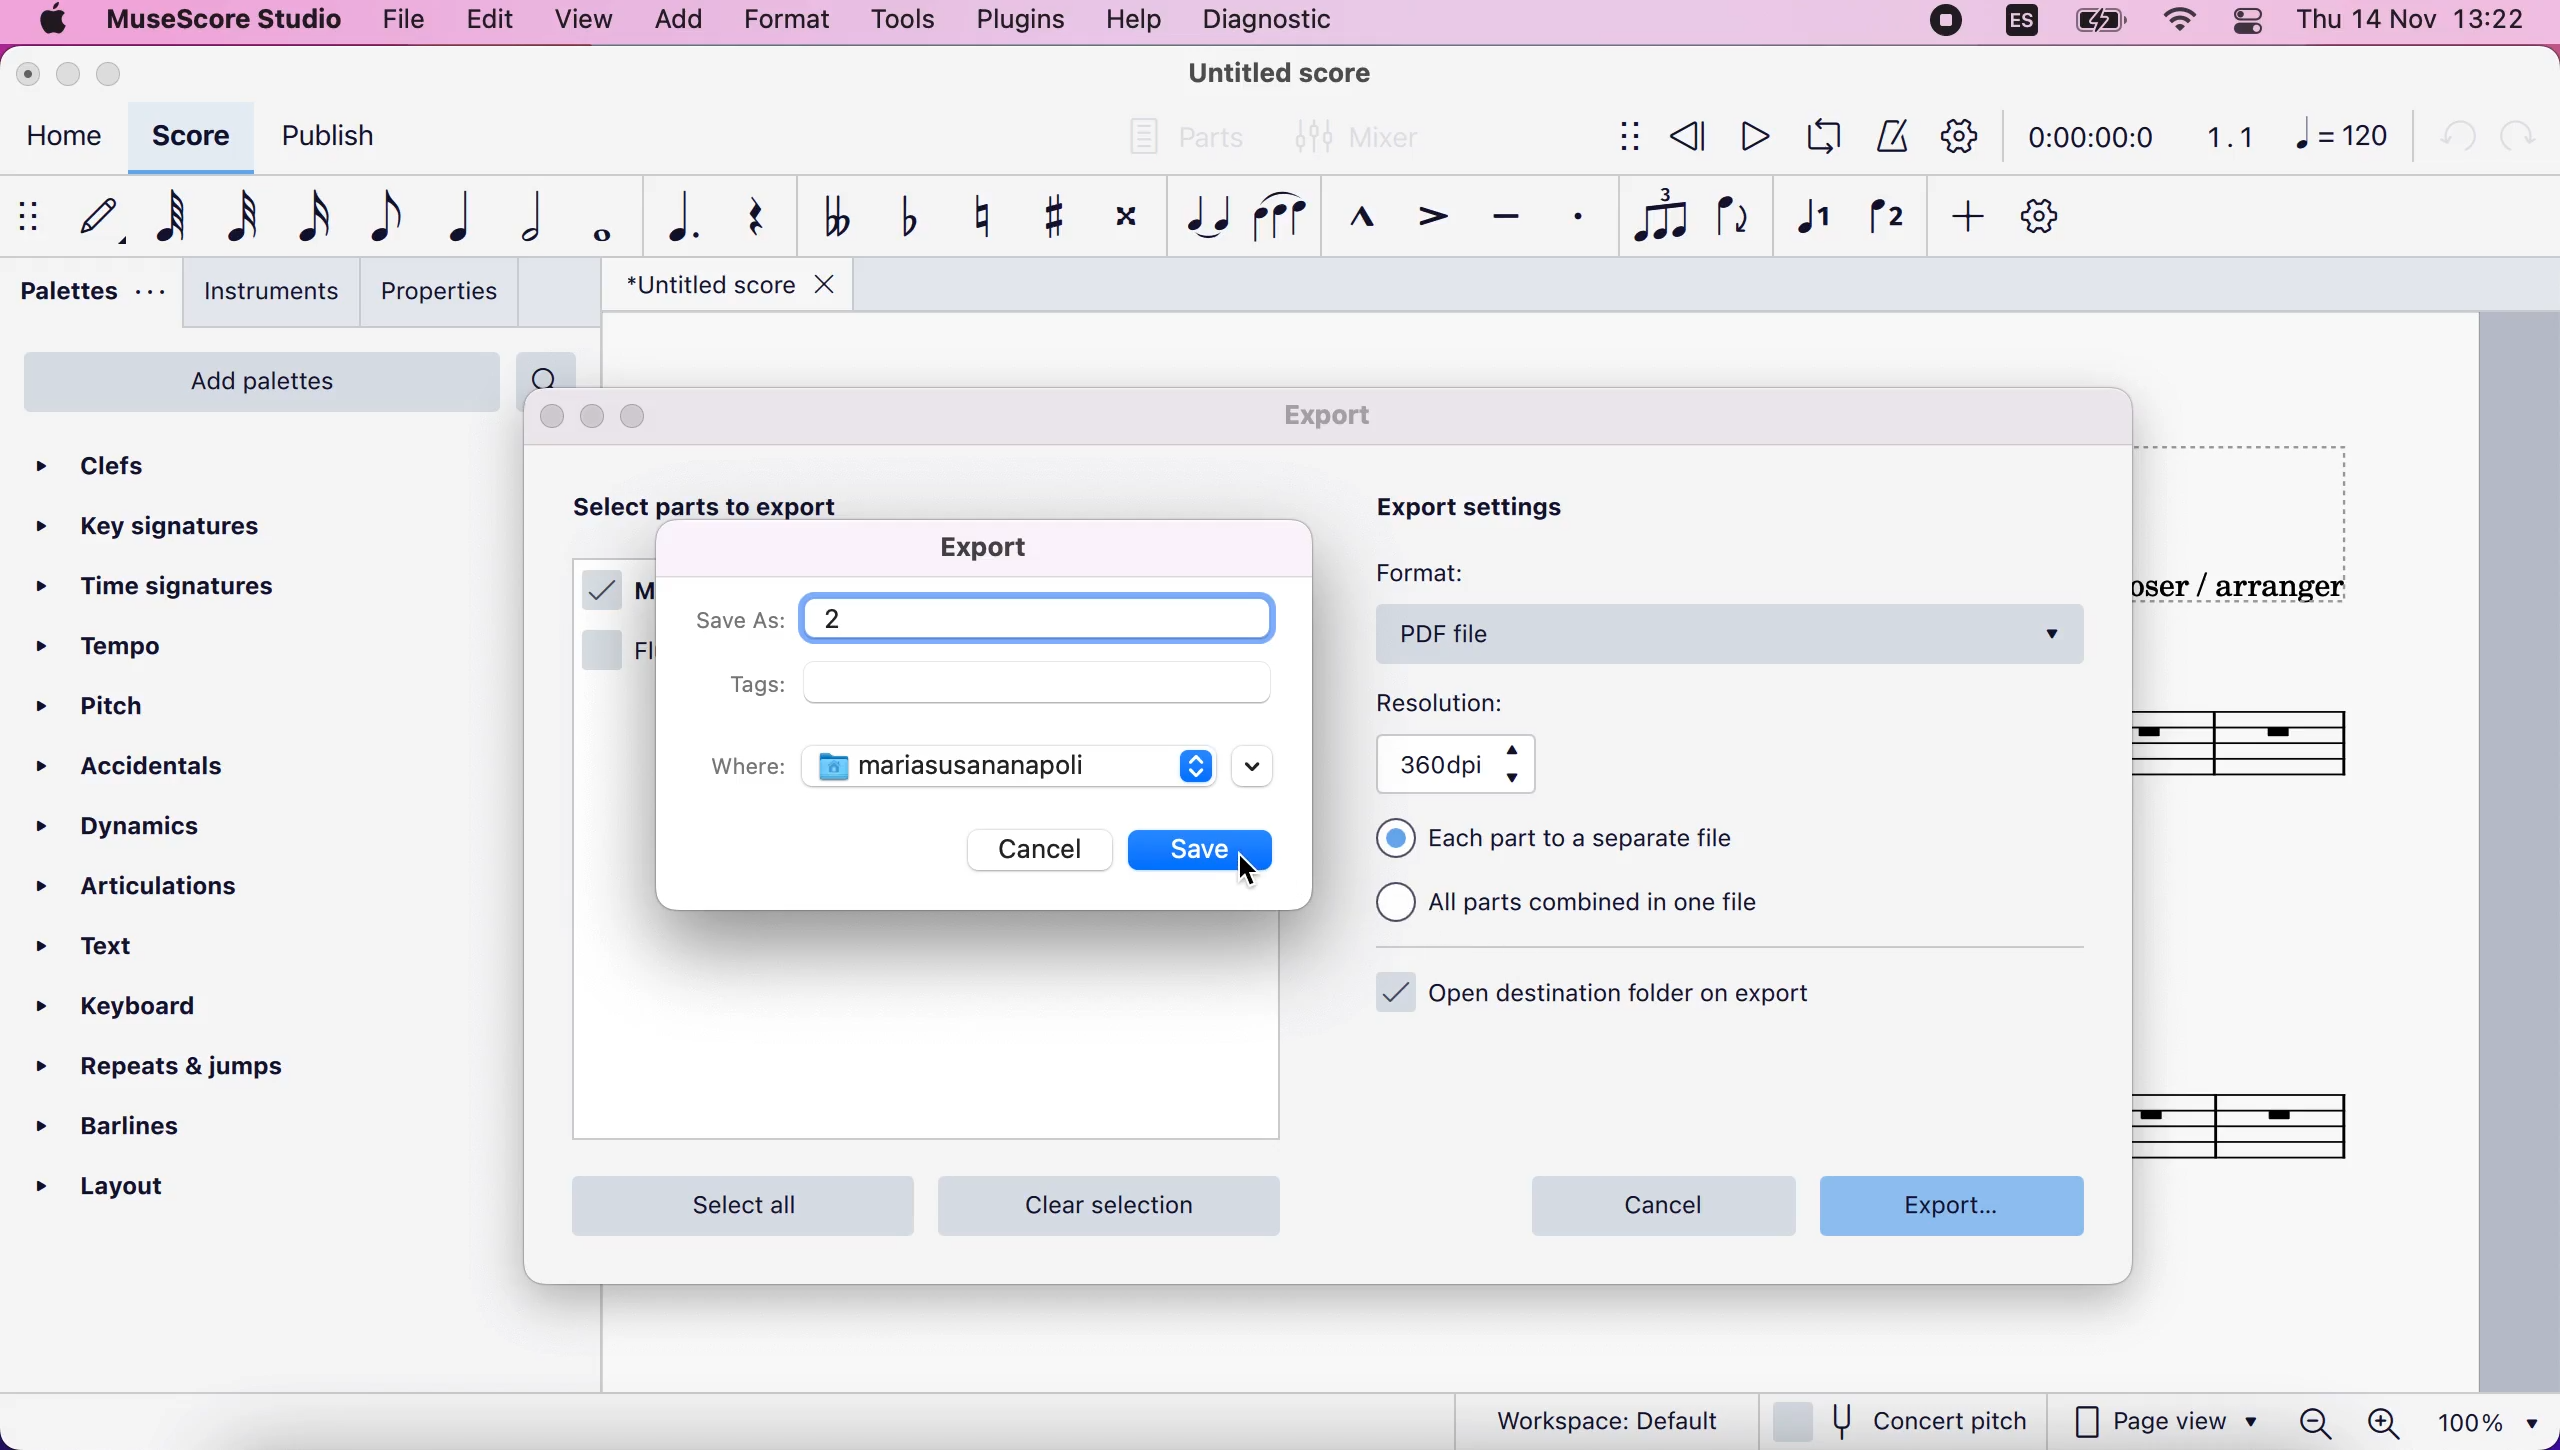 This screenshot has height=1450, width=2560. Describe the element at coordinates (754, 677) in the screenshot. I see `tags` at that location.